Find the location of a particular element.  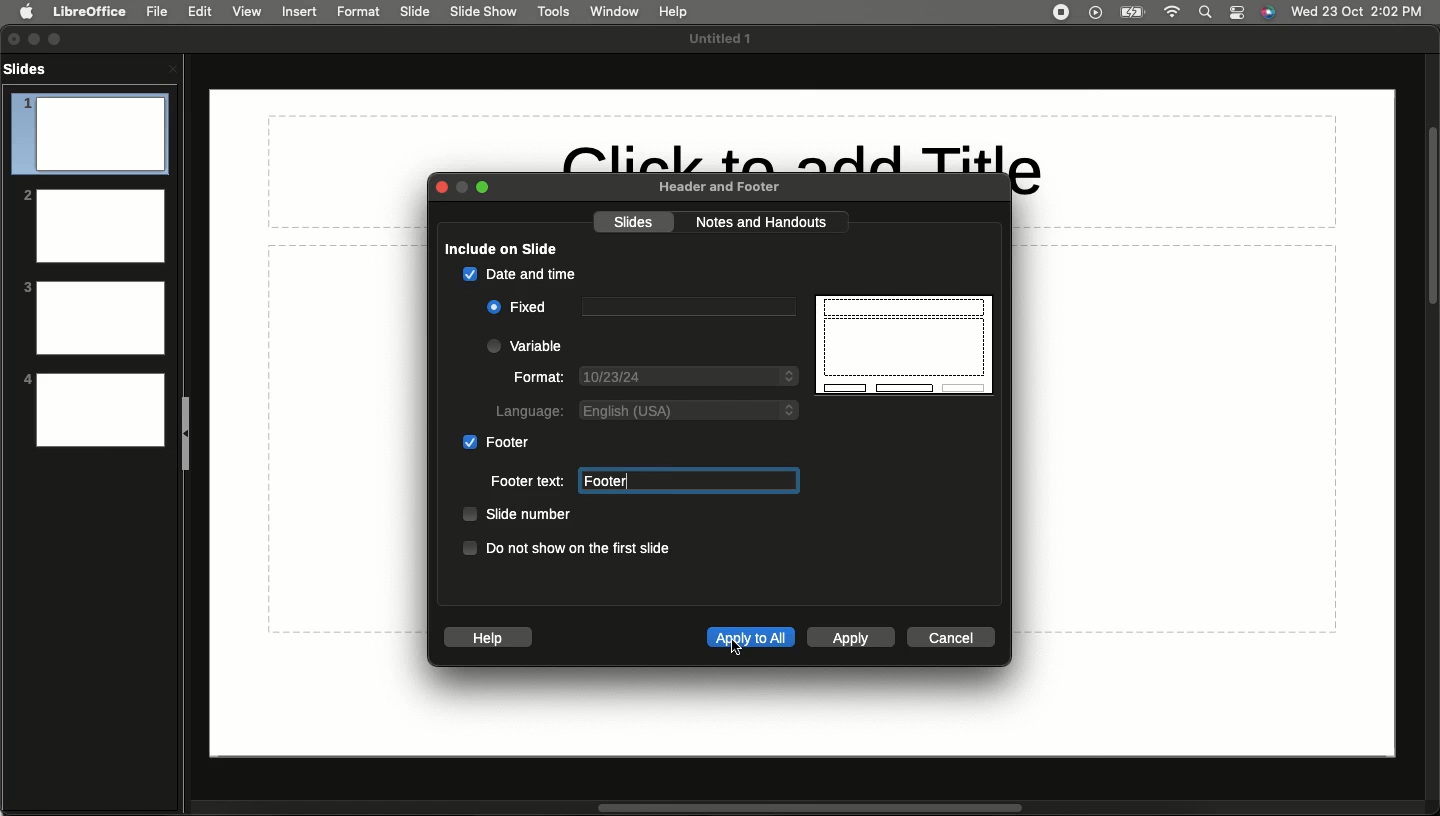

LibreOffice is located at coordinates (88, 11).